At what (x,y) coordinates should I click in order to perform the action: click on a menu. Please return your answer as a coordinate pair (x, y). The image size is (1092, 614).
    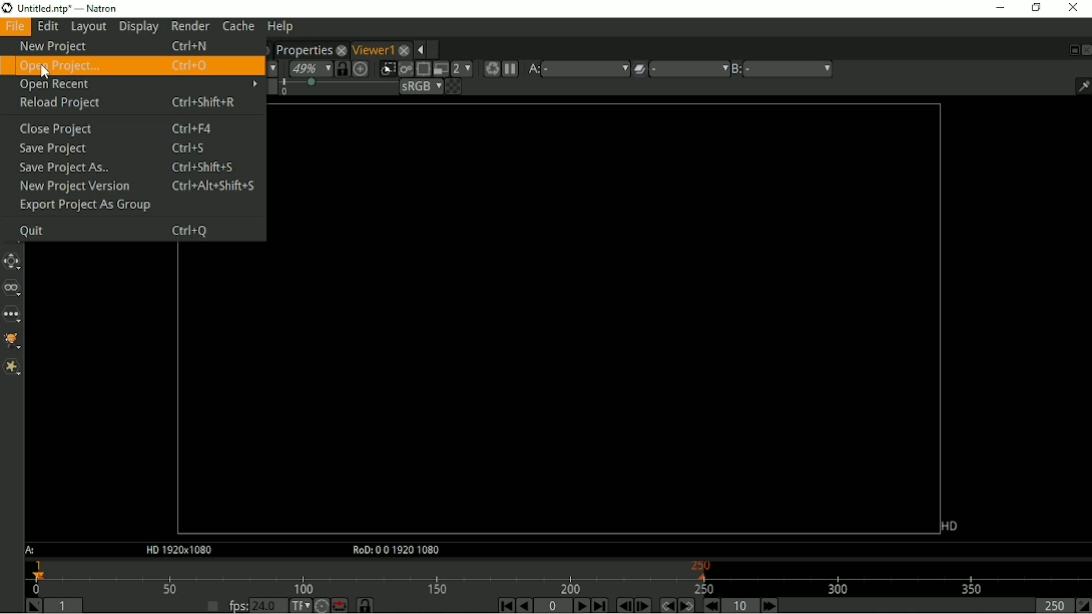
    Looking at the image, I should click on (585, 68).